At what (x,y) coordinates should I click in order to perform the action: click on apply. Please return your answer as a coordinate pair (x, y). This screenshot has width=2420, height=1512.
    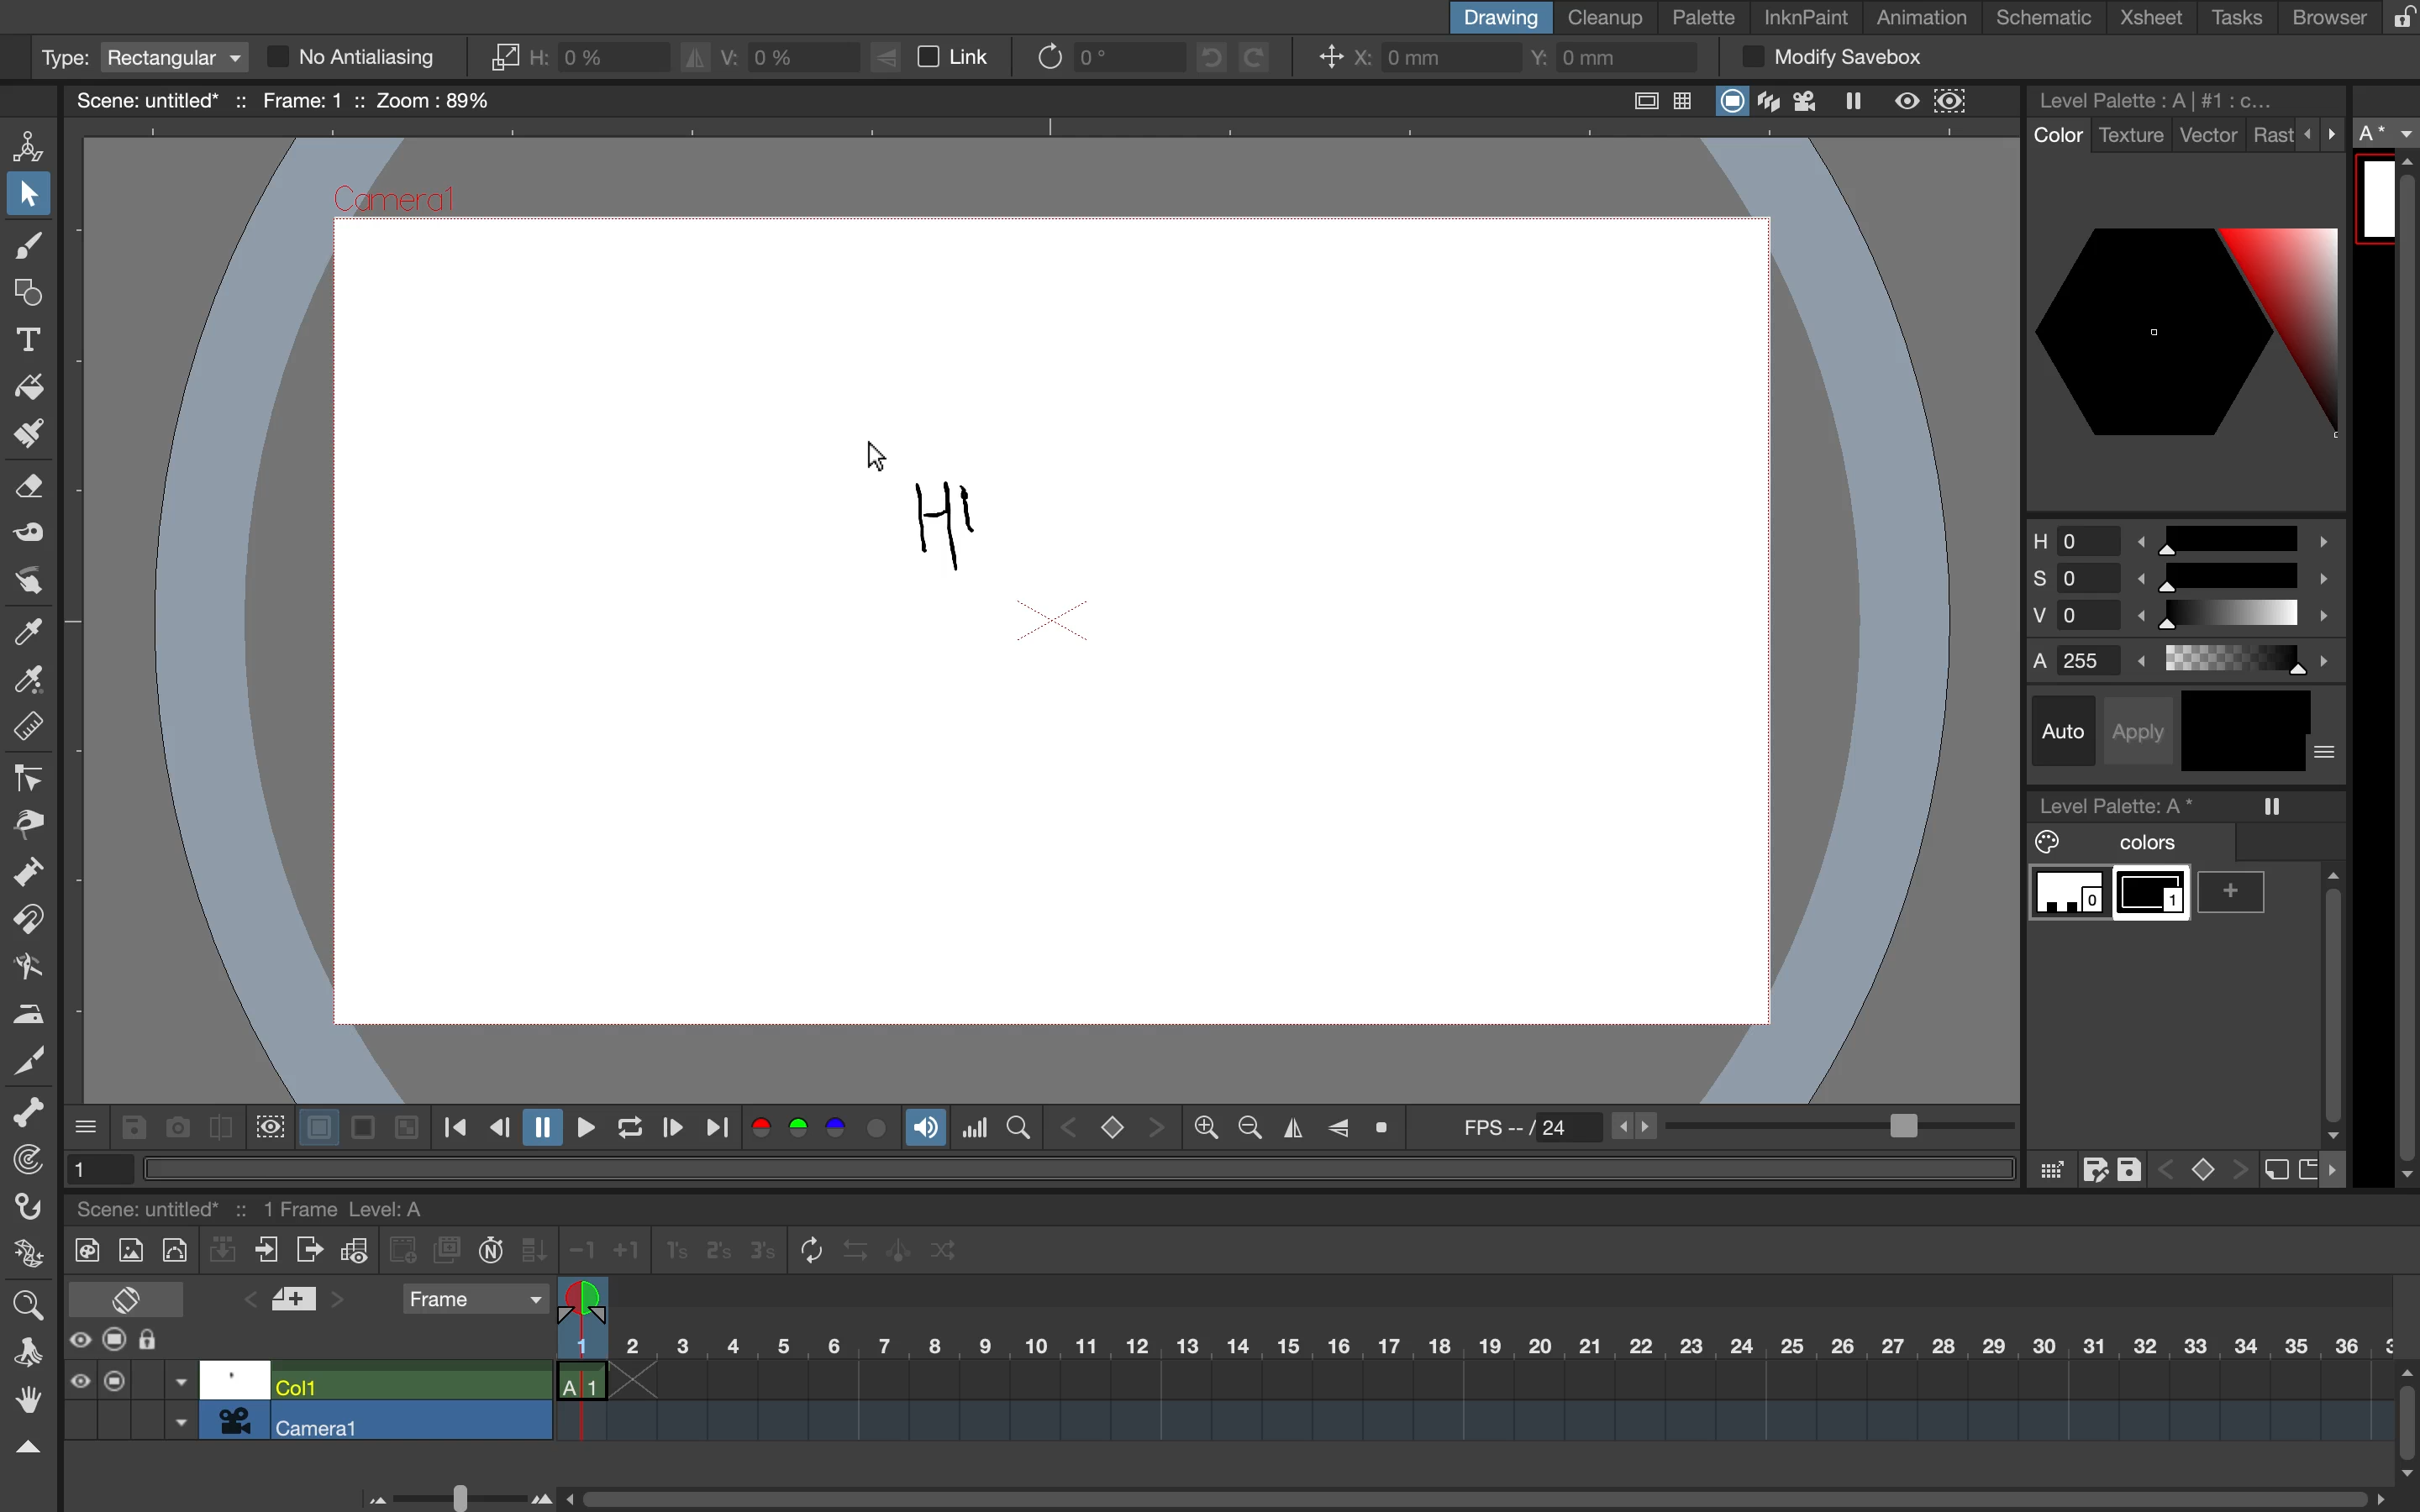
    Looking at the image, I should click on (2145, 728).